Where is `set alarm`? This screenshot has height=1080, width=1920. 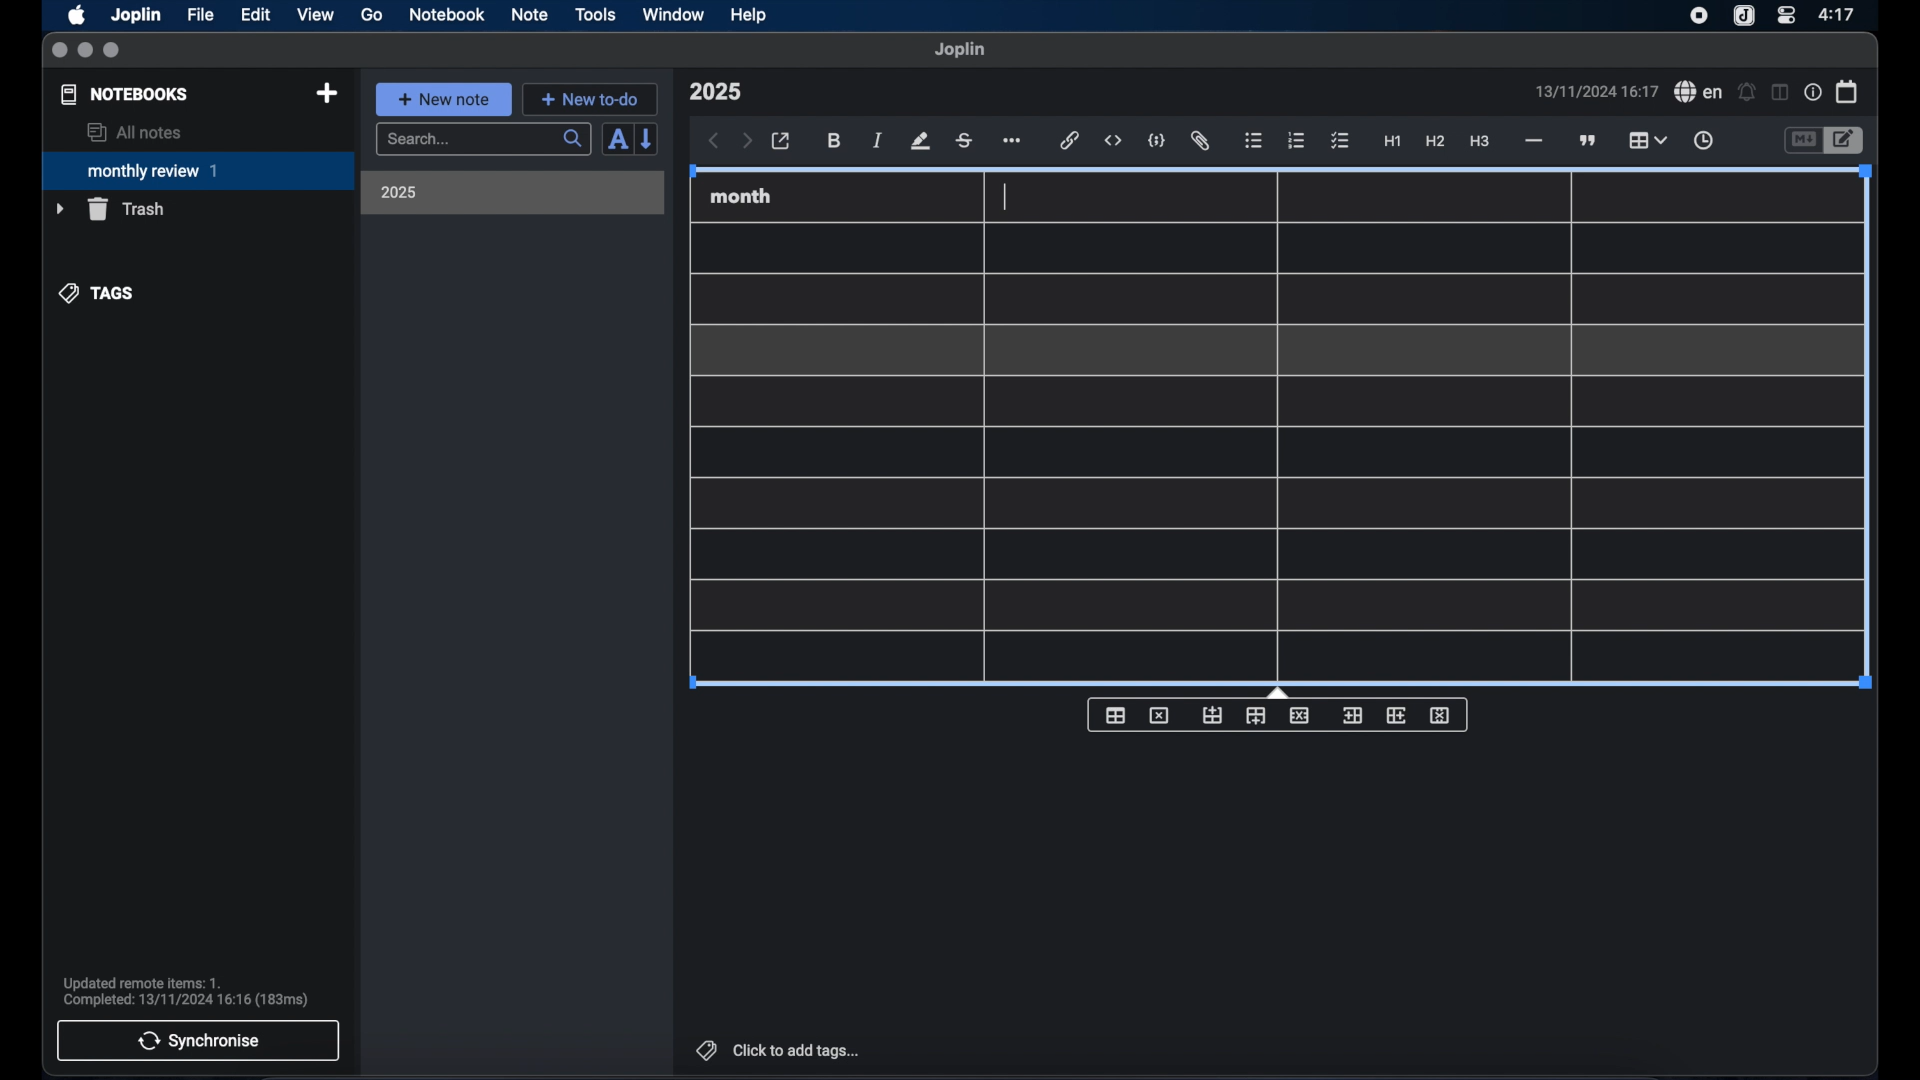 set alarm is located at coordinates (1747, 93).